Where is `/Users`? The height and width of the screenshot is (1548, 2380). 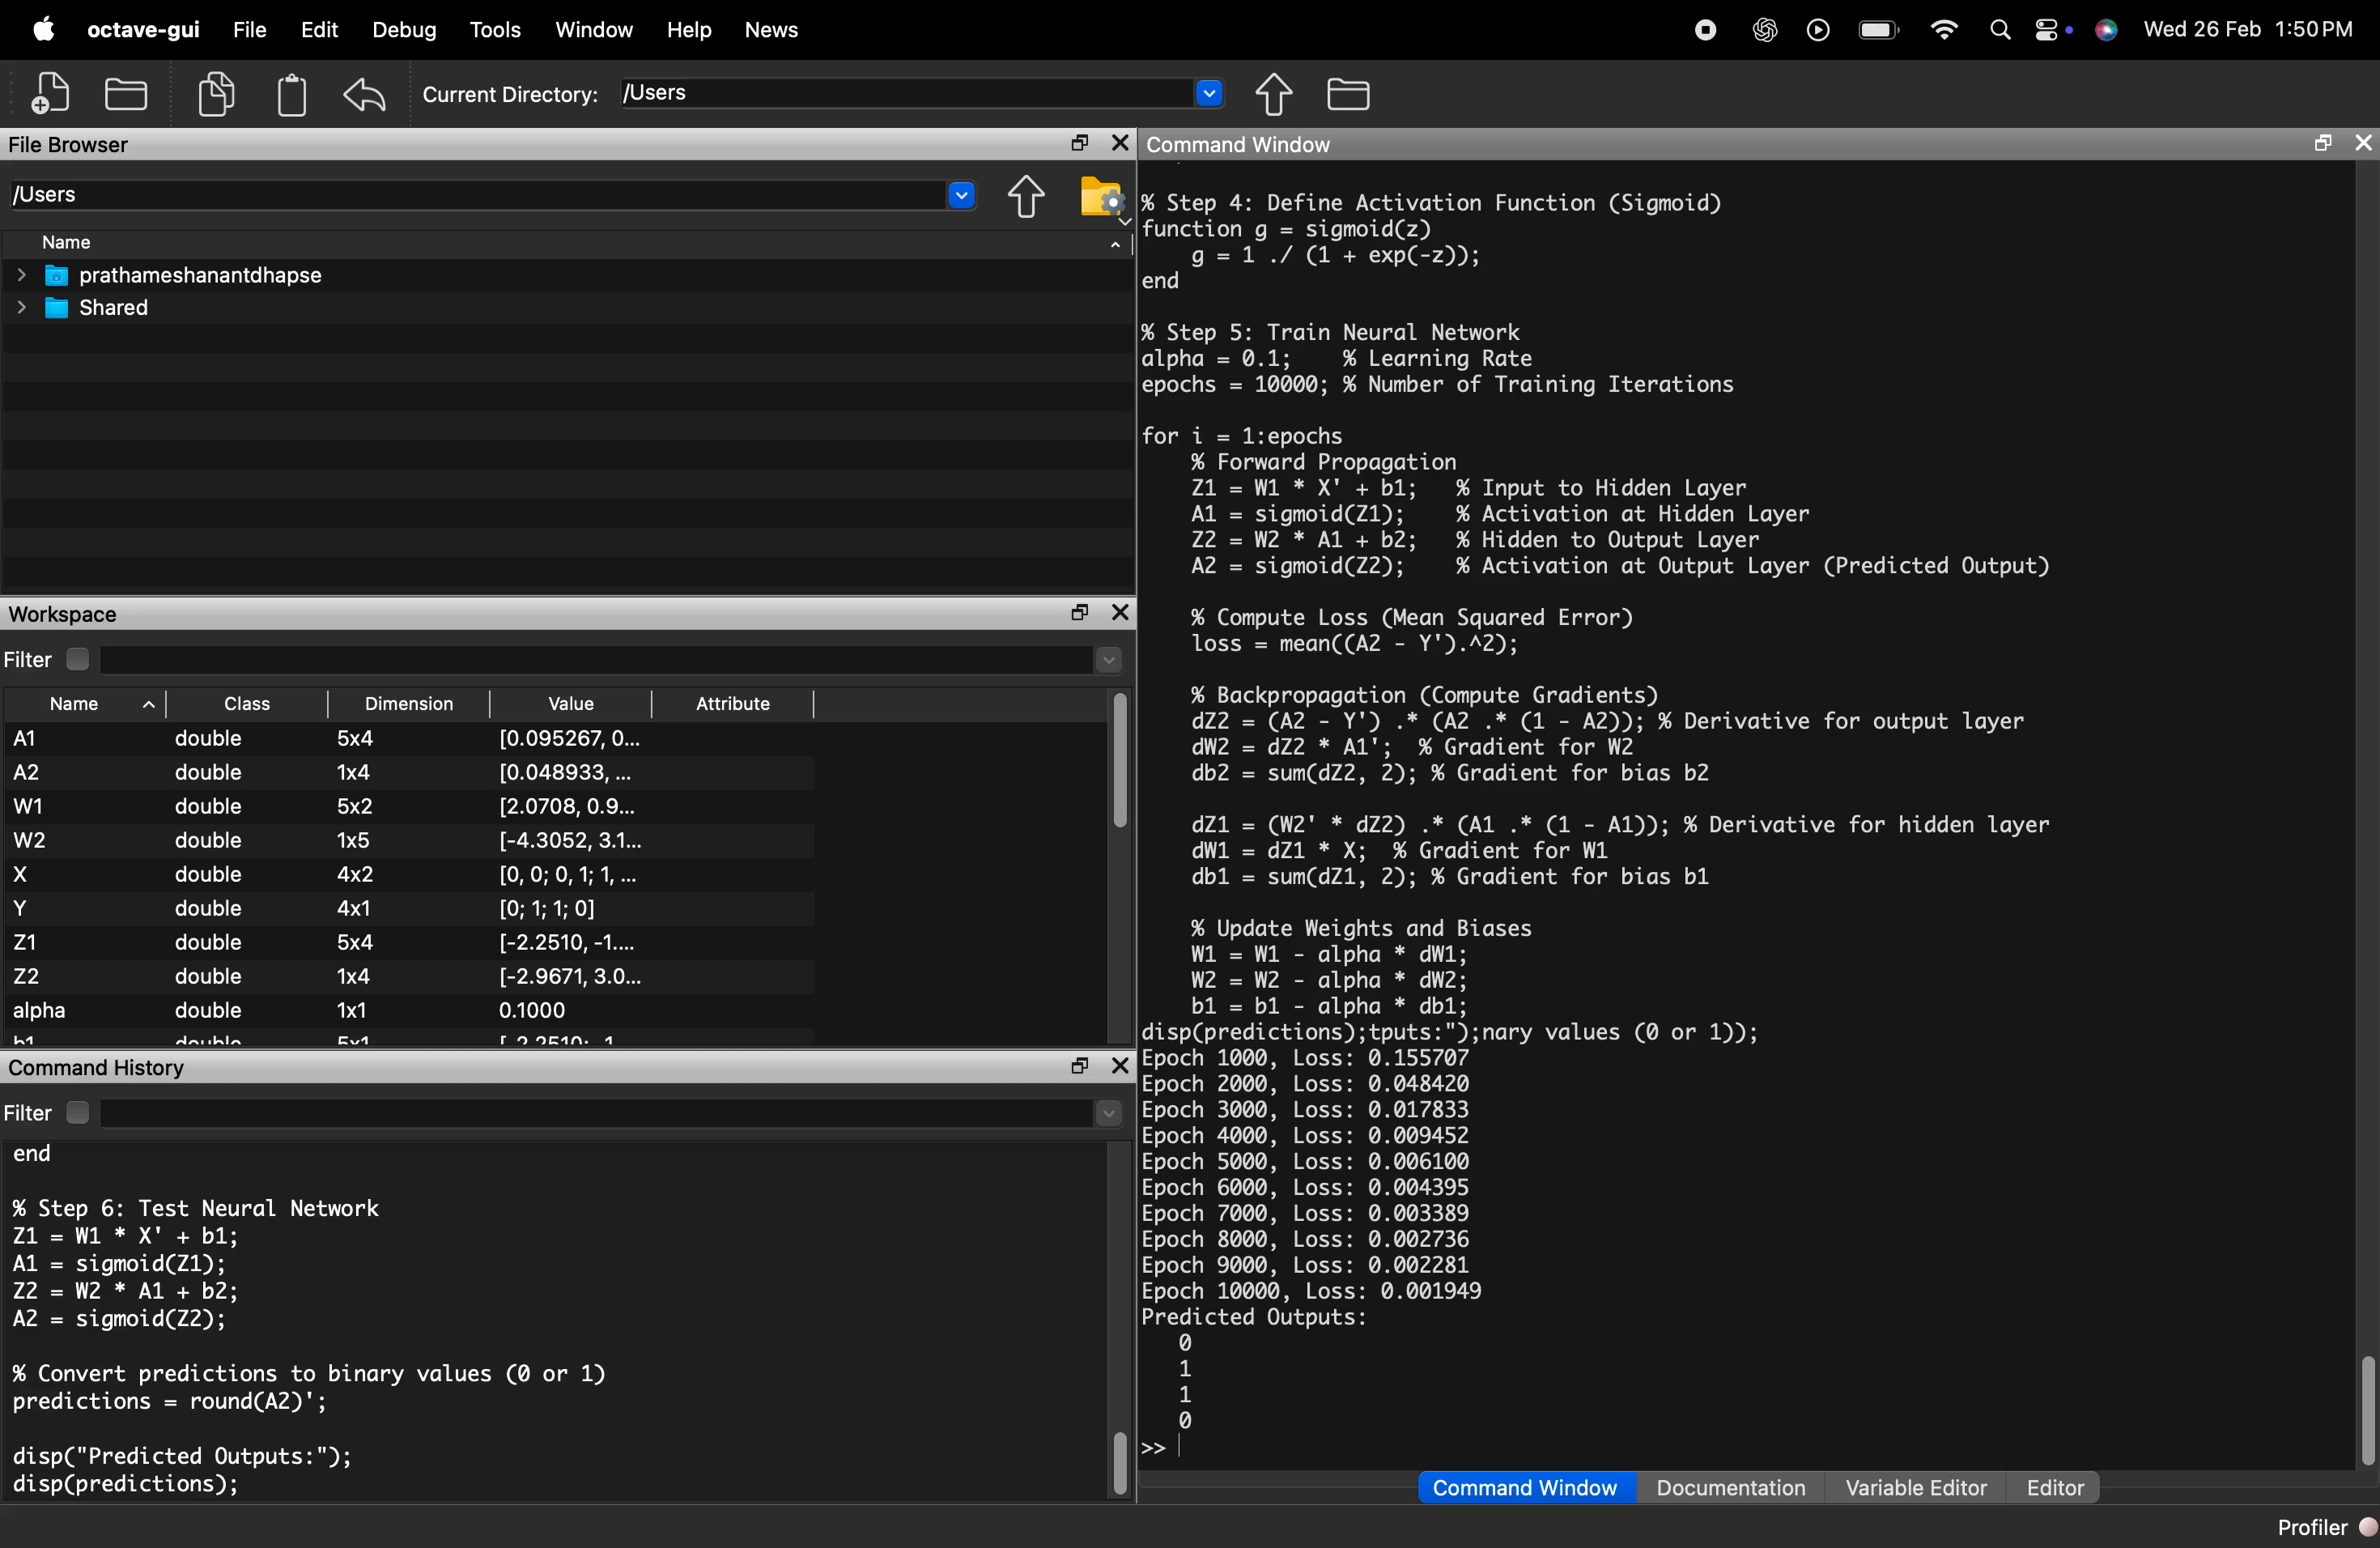
/Users is located at coordinates (923, 92).